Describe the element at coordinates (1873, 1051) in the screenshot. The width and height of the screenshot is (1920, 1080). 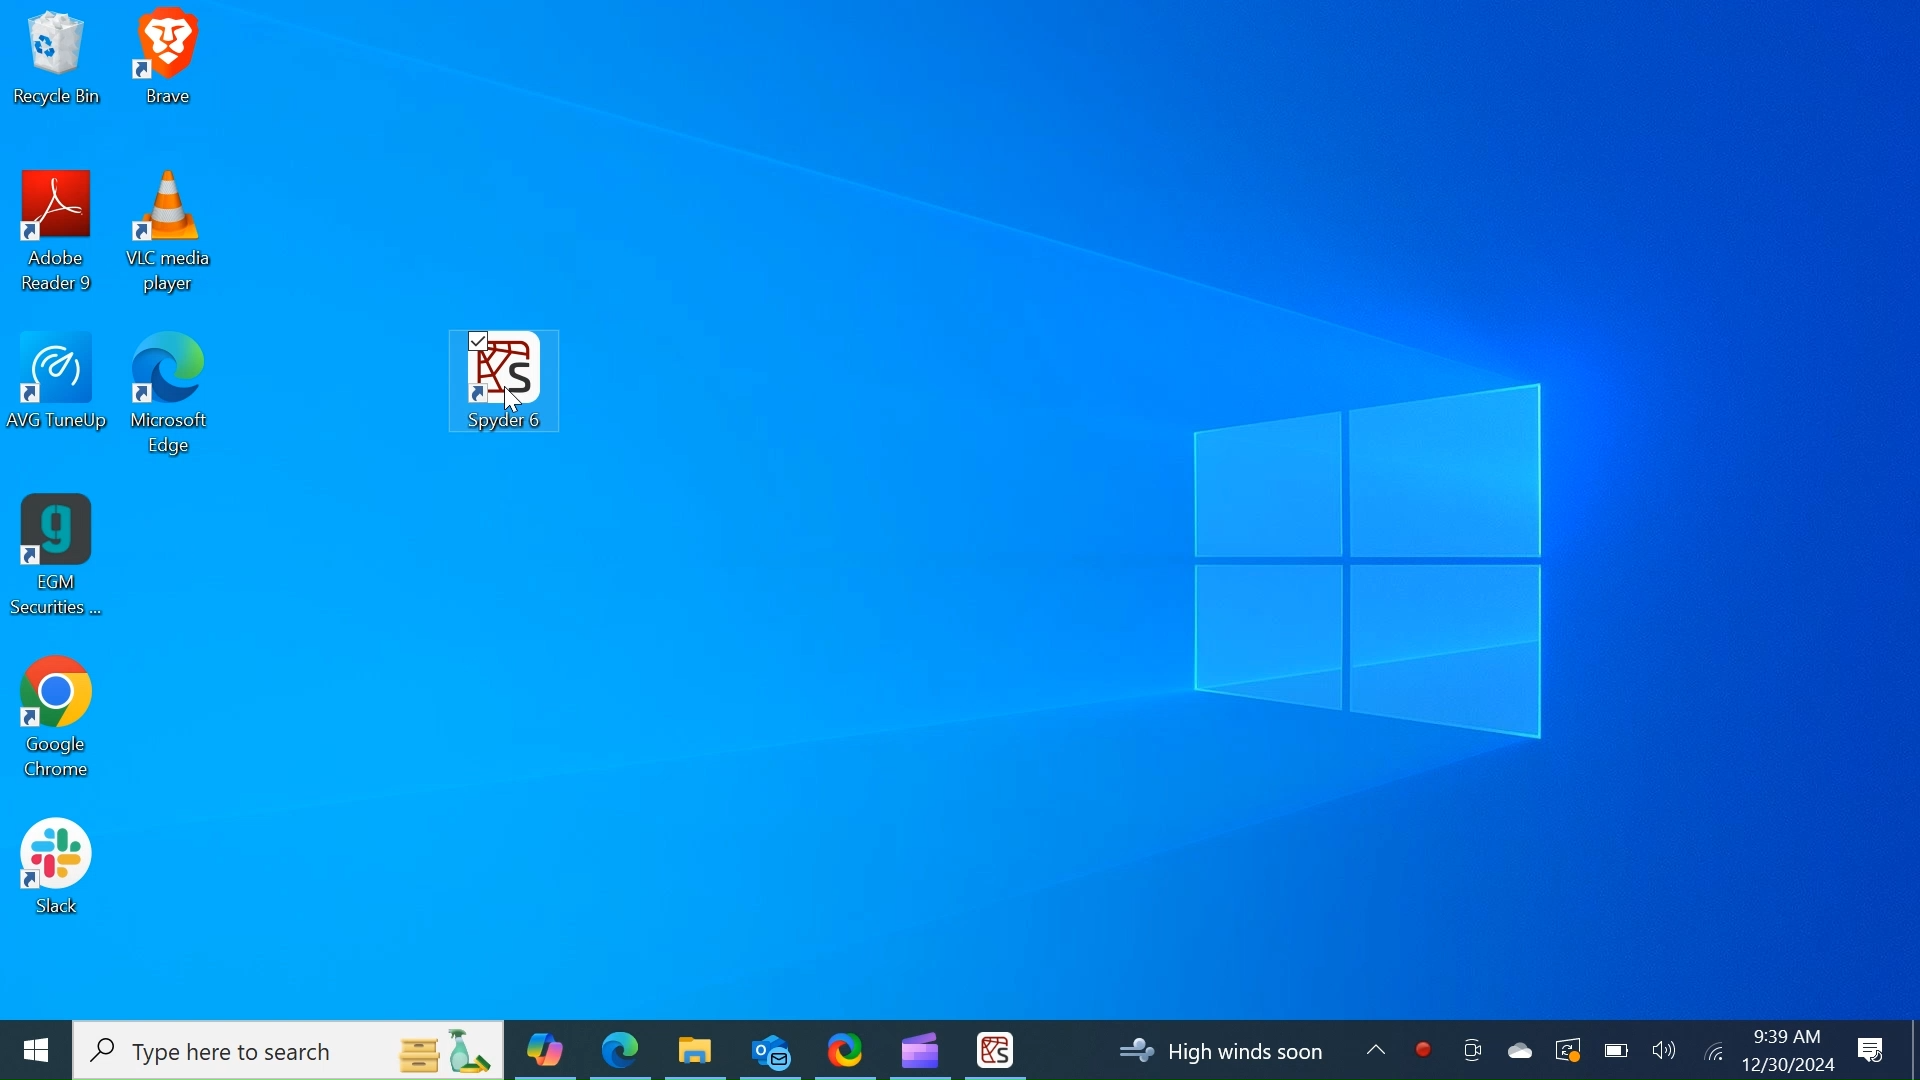
I see `Notification` at that location.